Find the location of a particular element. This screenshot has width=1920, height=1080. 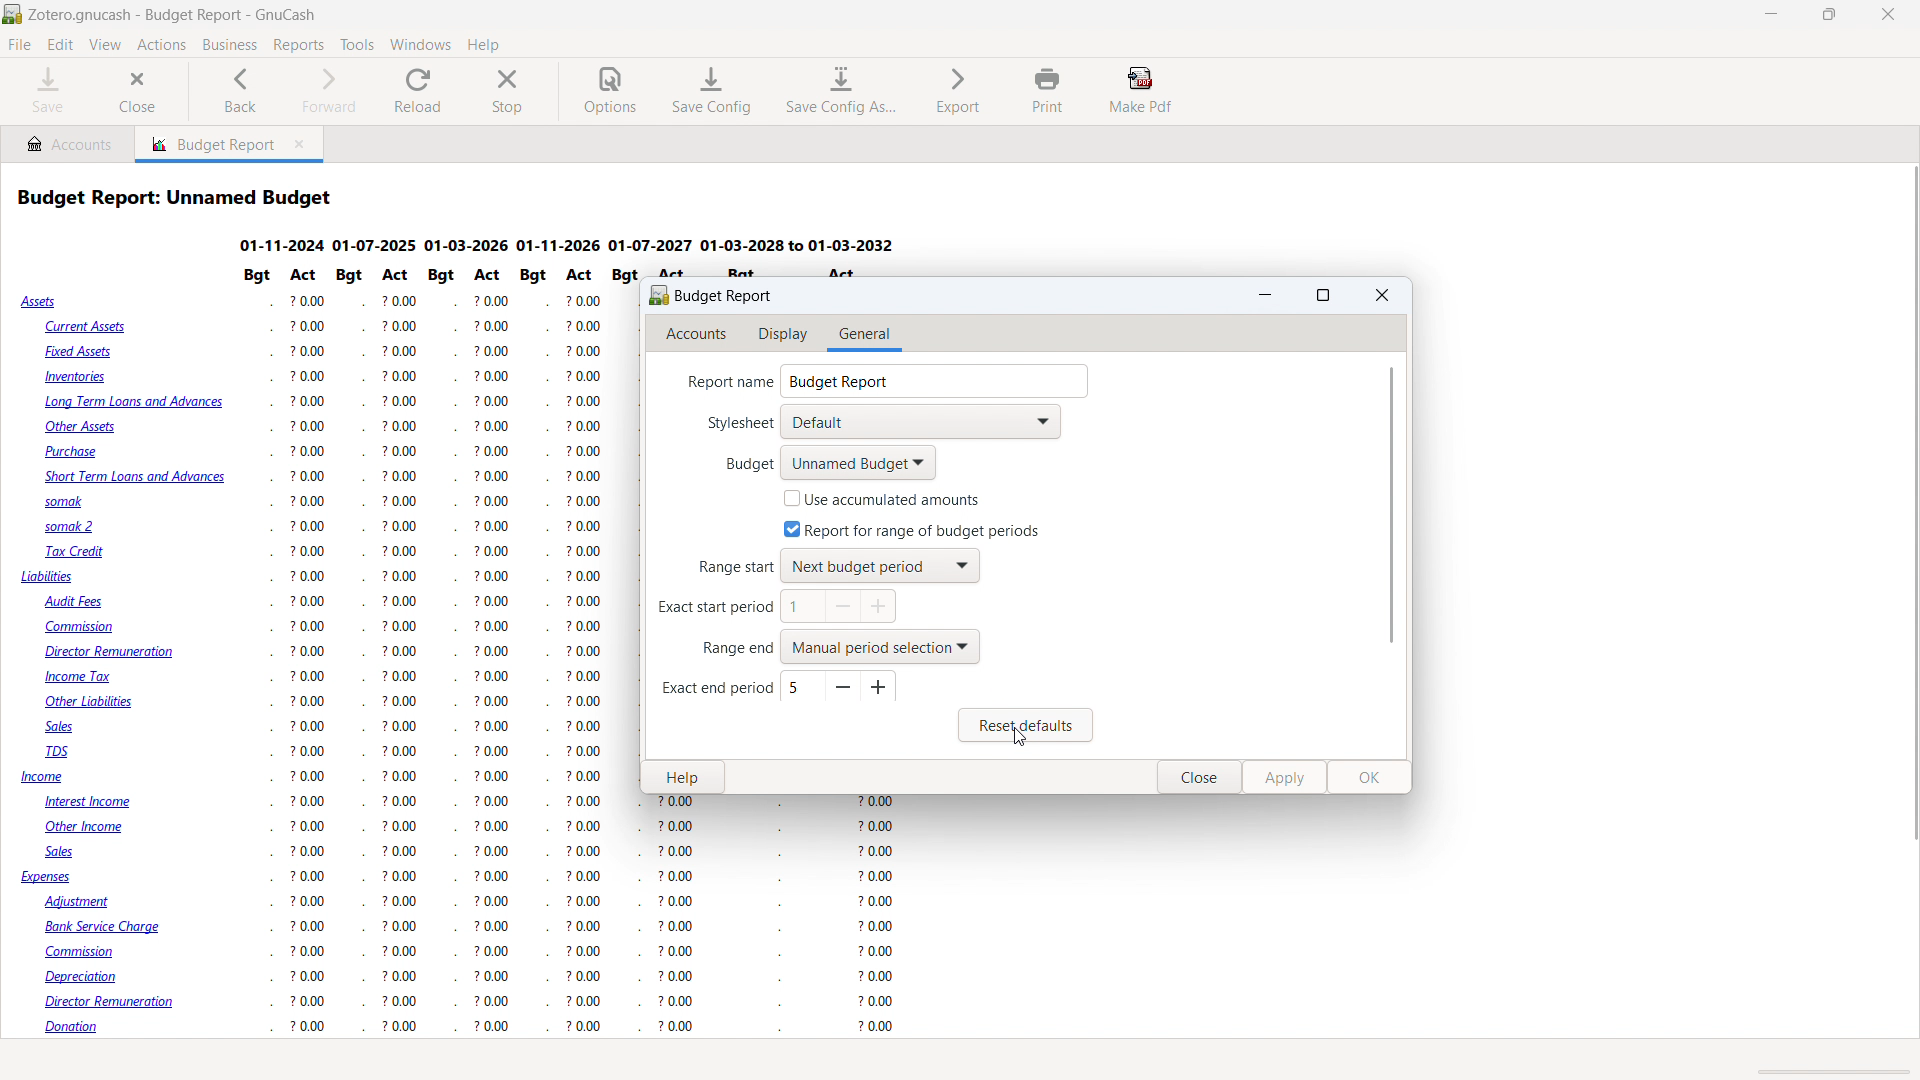

bavk is located at coordinates (241, 91).